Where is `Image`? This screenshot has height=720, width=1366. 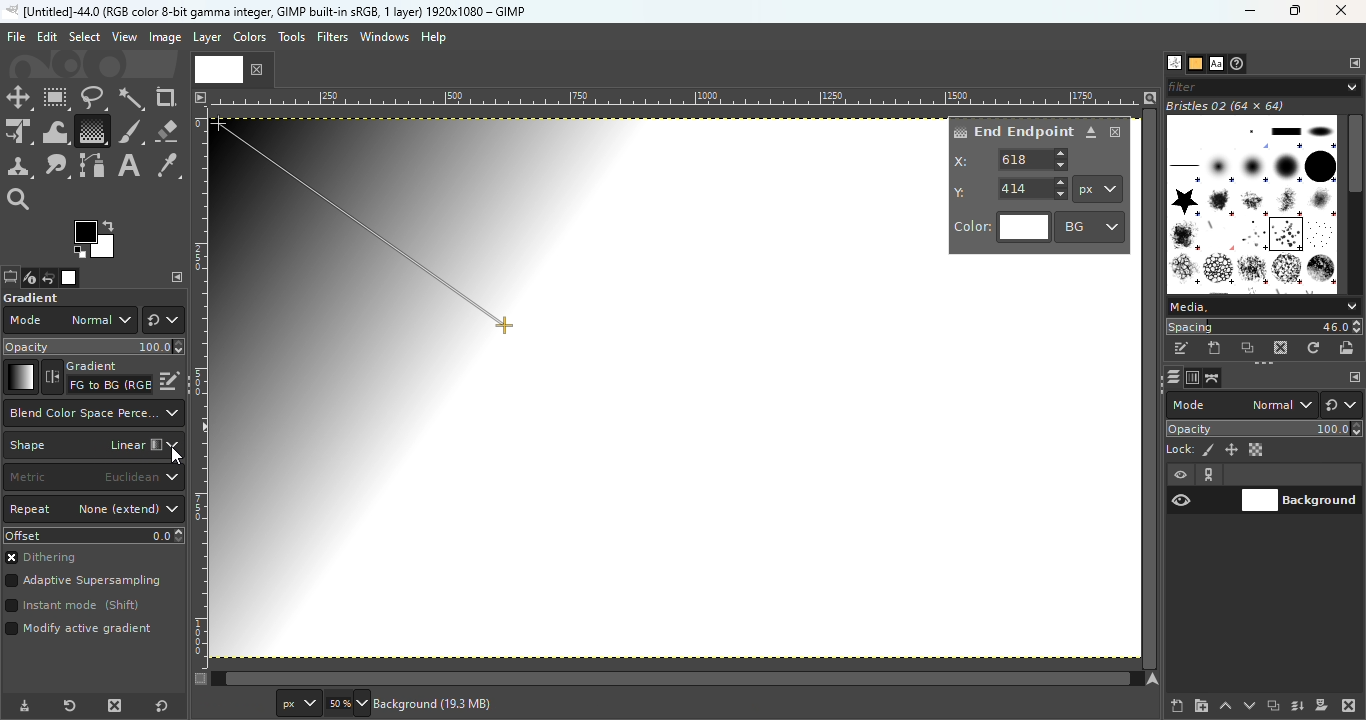 Image is located at coordinates (164, 38).